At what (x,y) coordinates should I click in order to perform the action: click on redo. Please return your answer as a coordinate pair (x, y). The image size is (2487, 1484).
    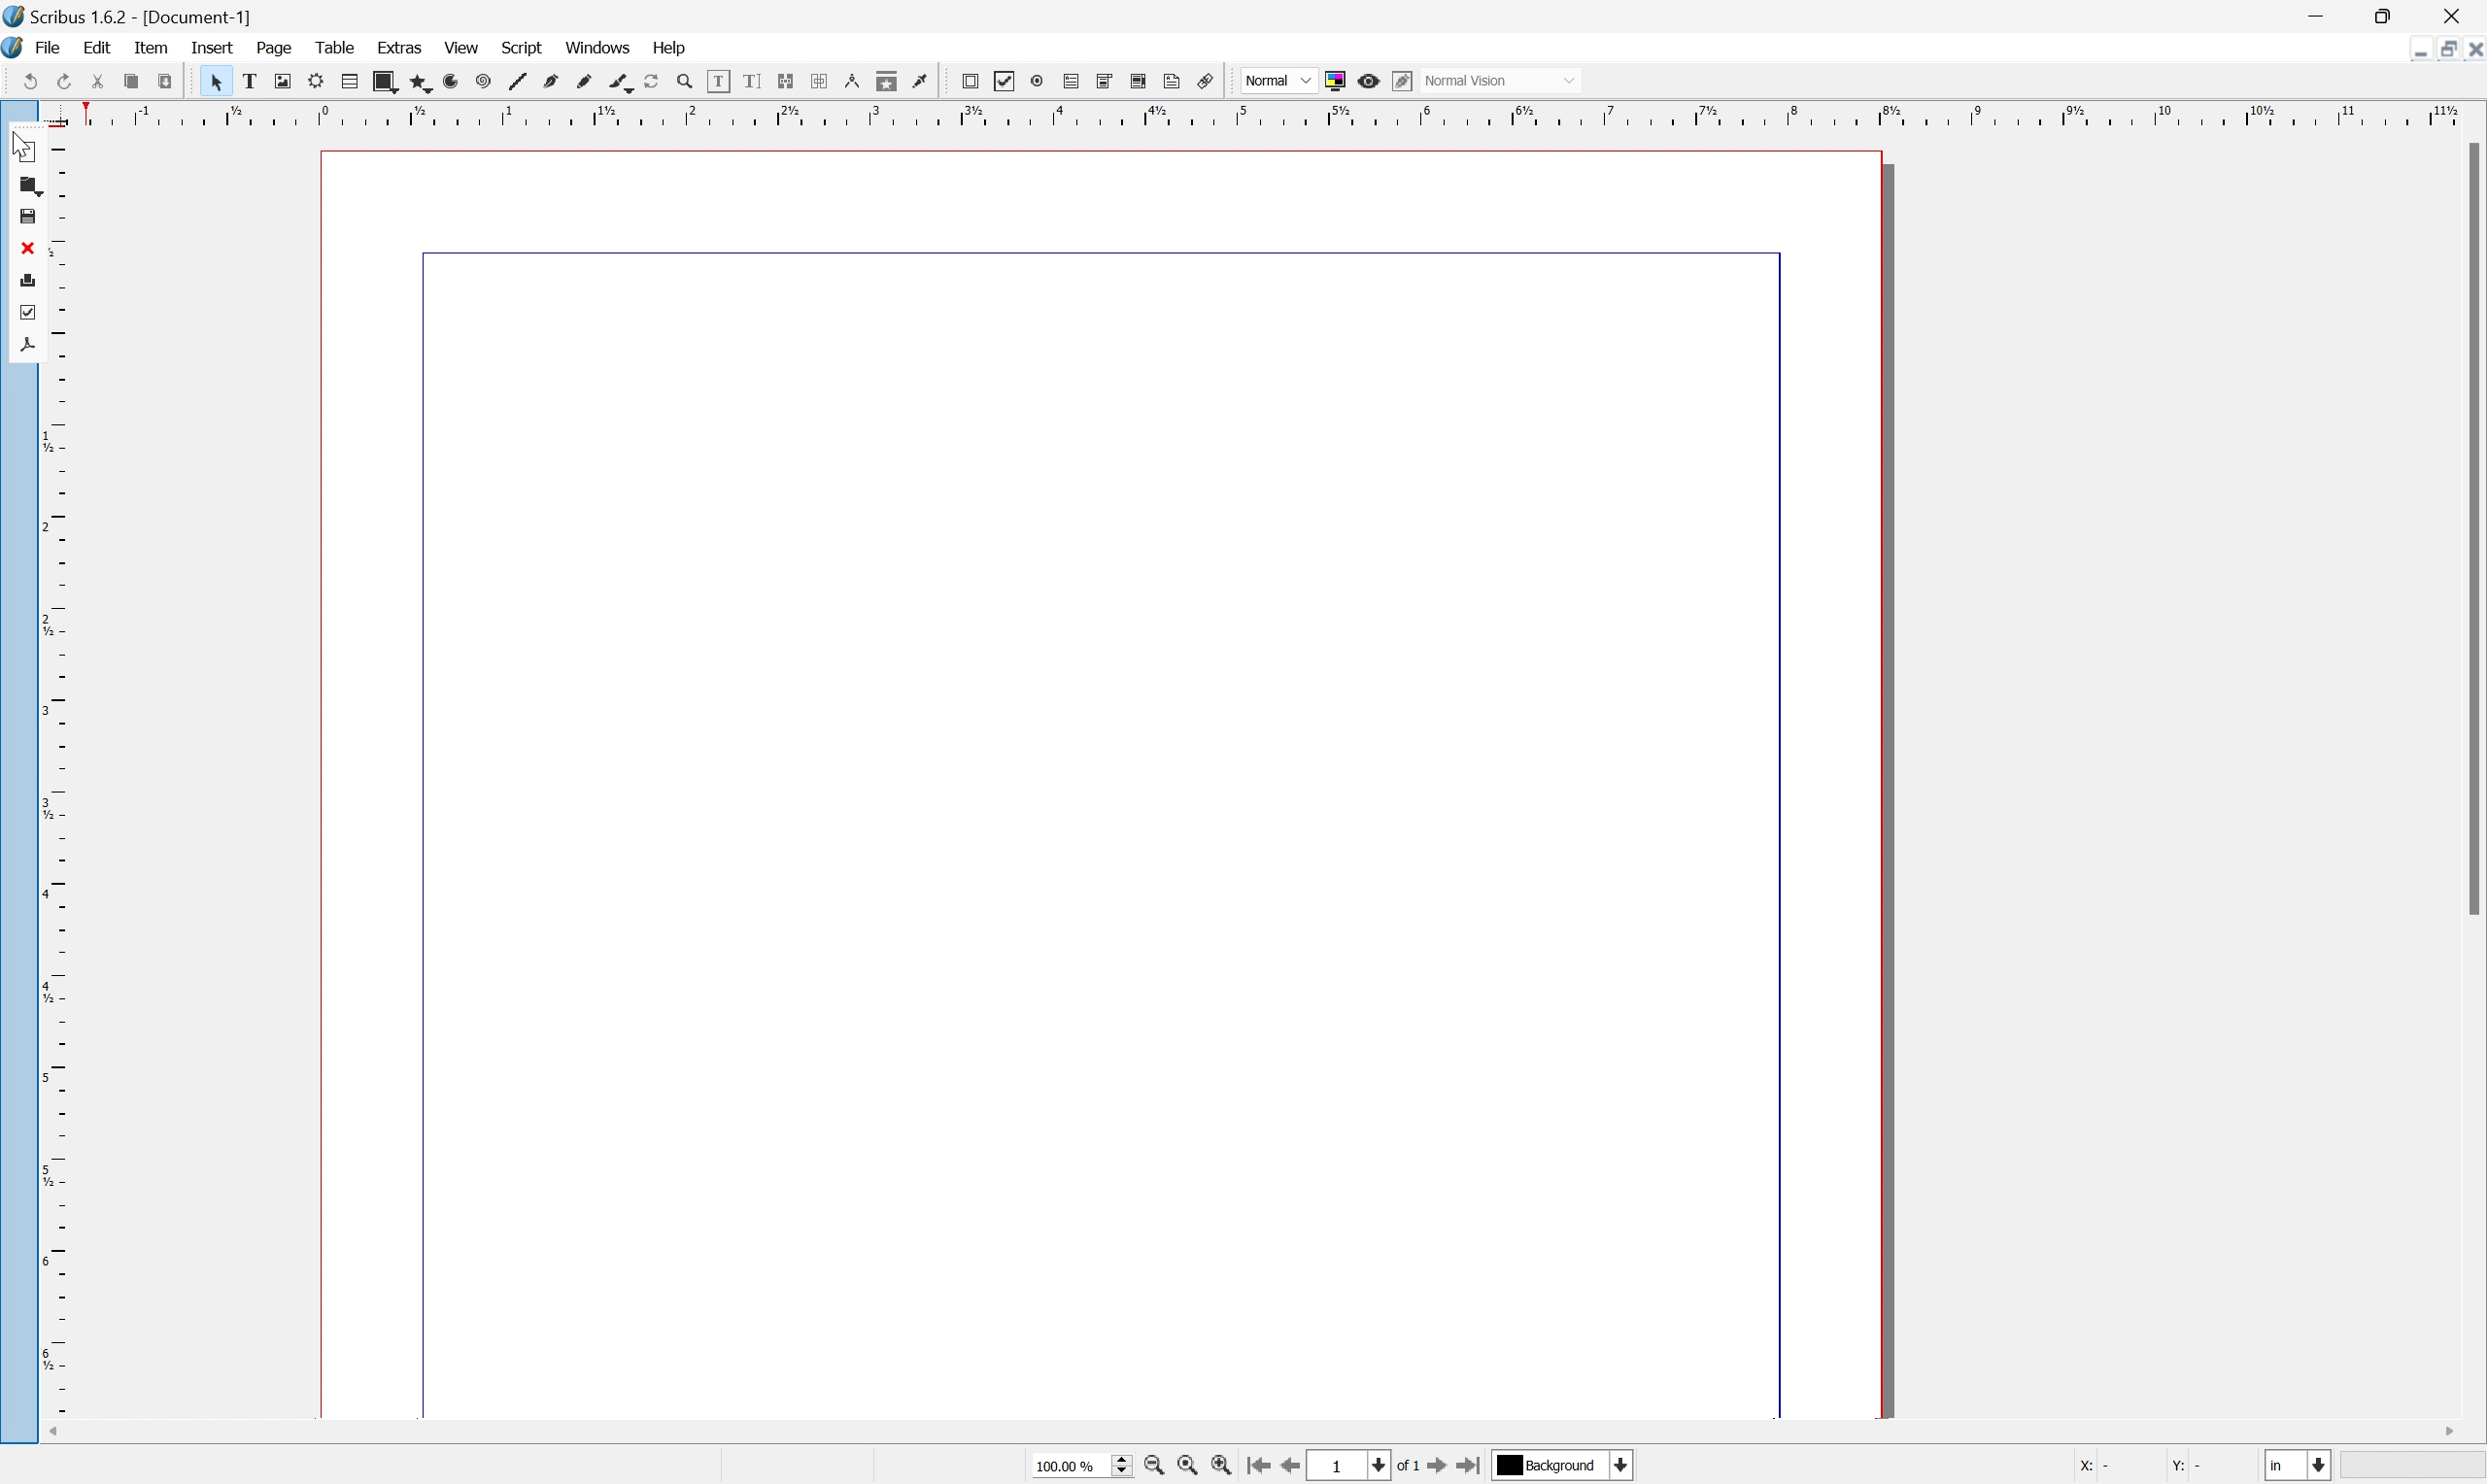
    Looking at the image, I should click on (320, 82).